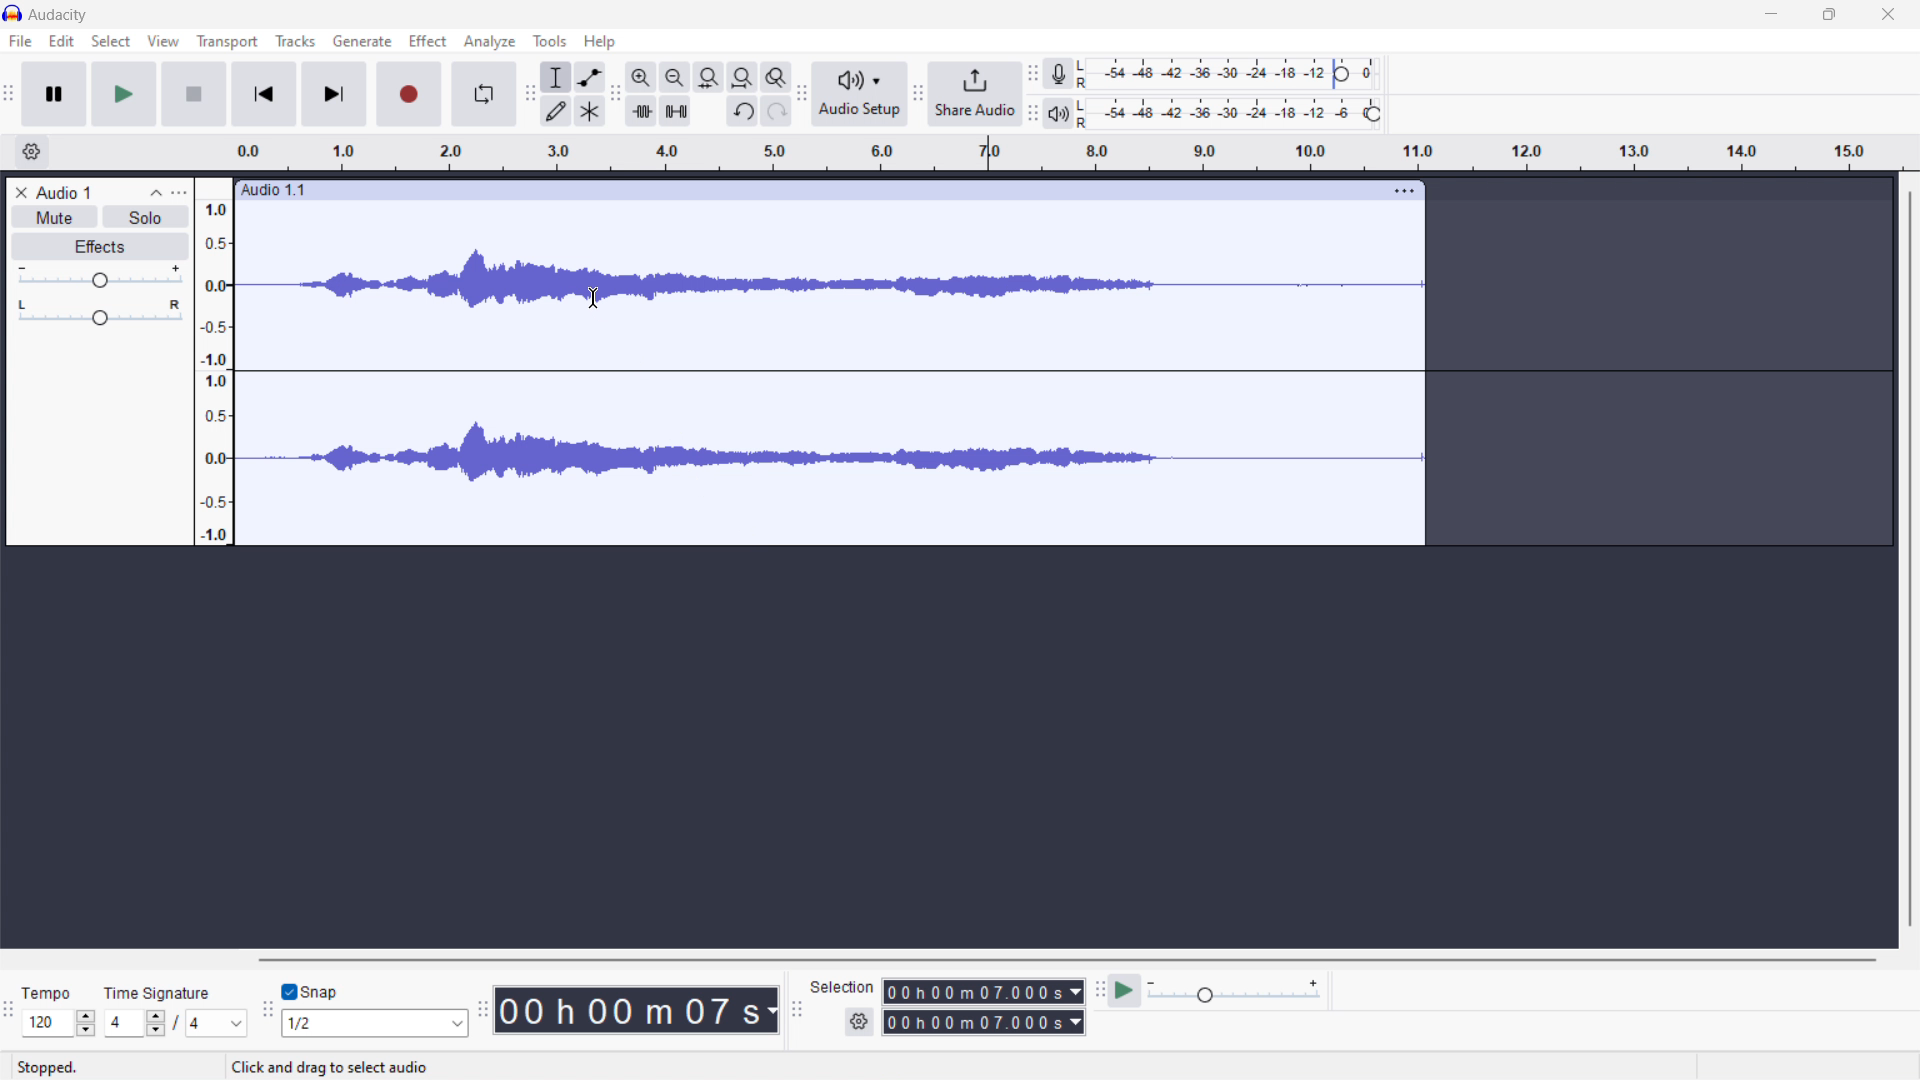 The height and width of the screenshot is (1080, 1920). What do you see at coordinates (377, 1024) in the screenshot?
I see `1/2` at bounding box center [377, 1024].